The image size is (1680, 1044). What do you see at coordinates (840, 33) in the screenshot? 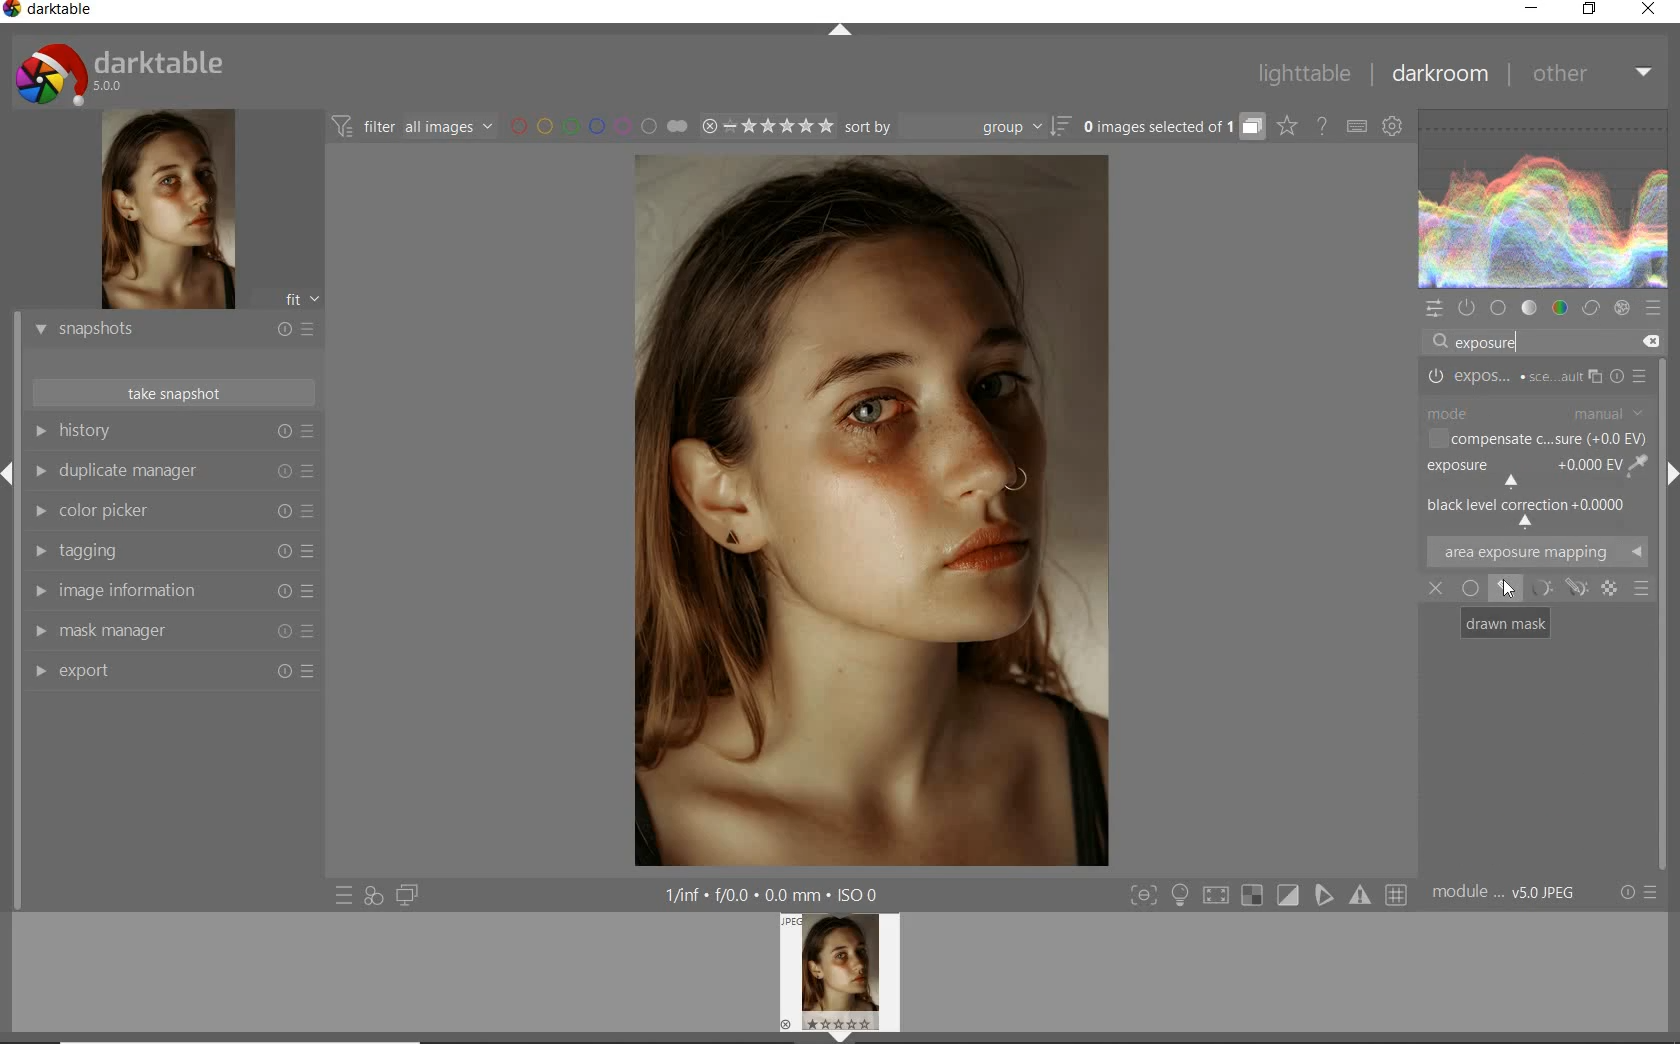
I see `expand/collapse` at bounding box center [840, 33].